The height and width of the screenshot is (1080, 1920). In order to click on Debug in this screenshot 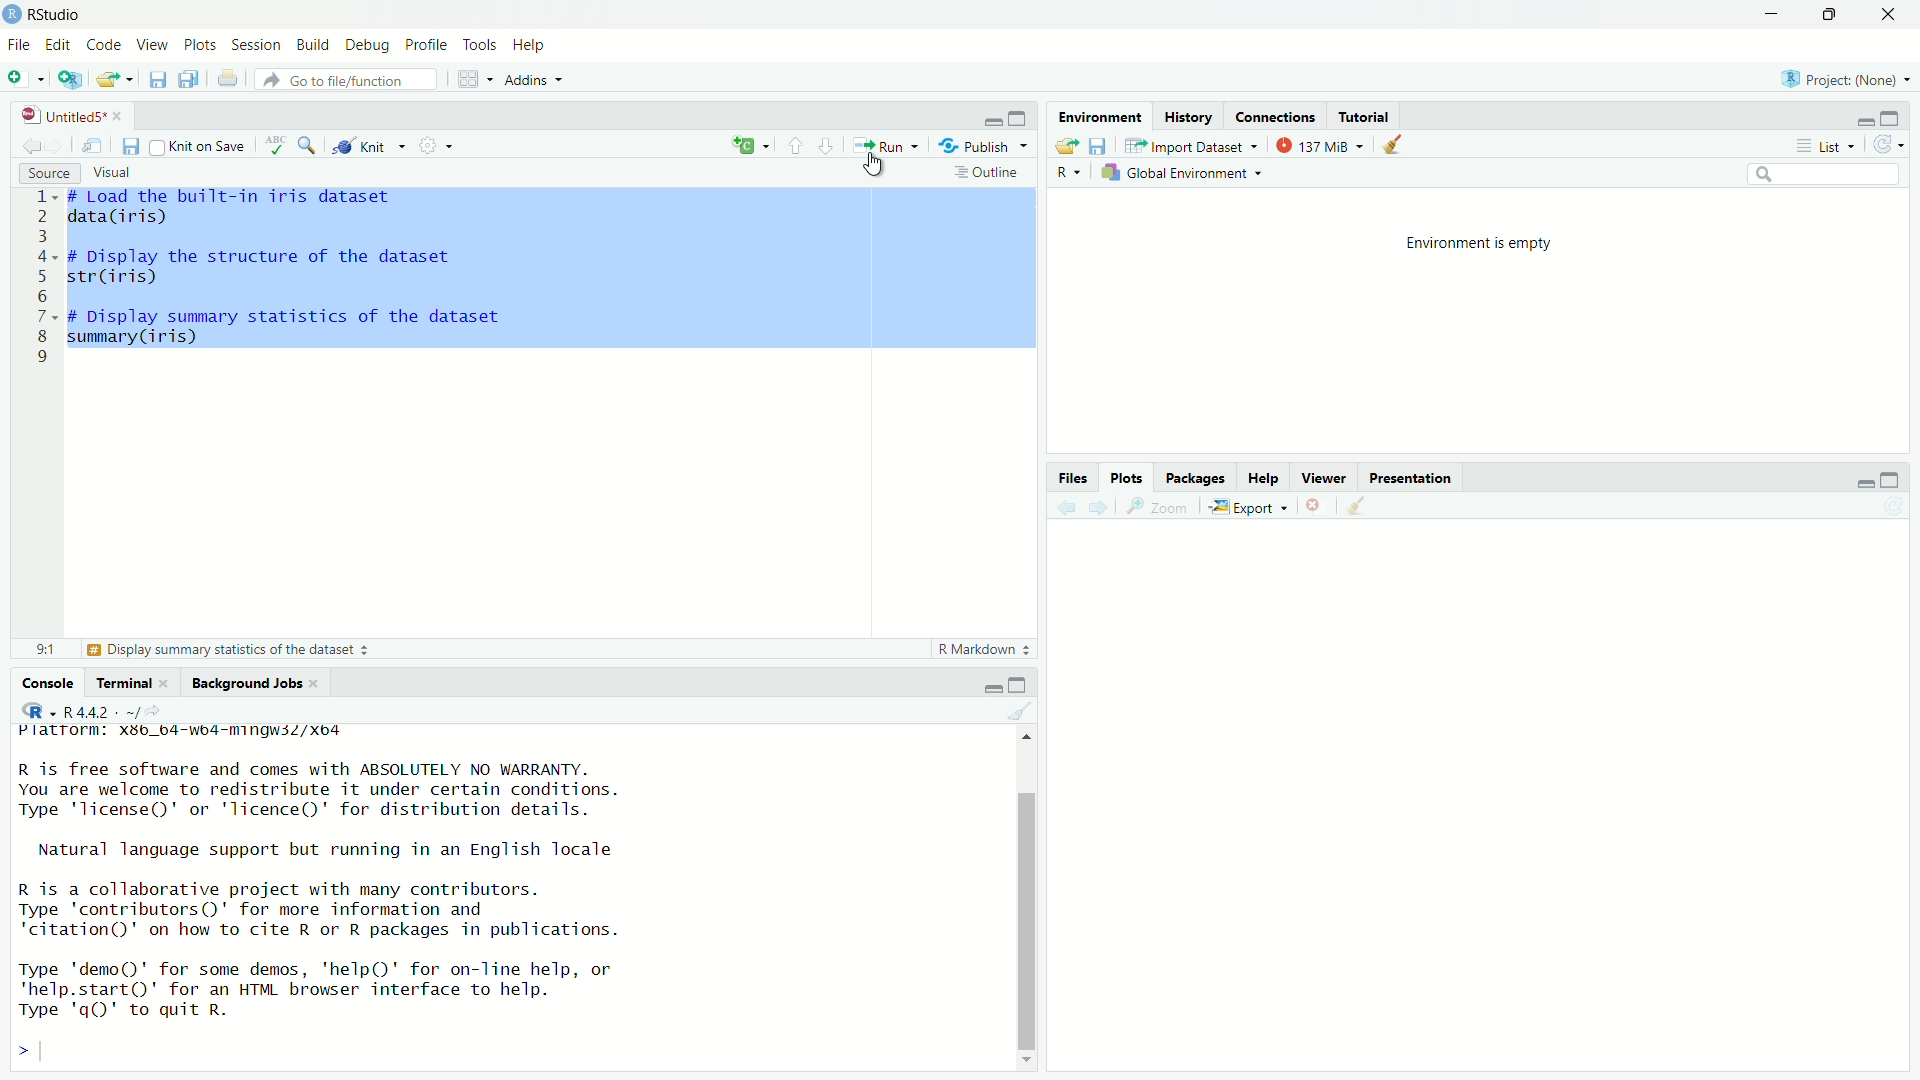, I will do `click(369, 45)`.